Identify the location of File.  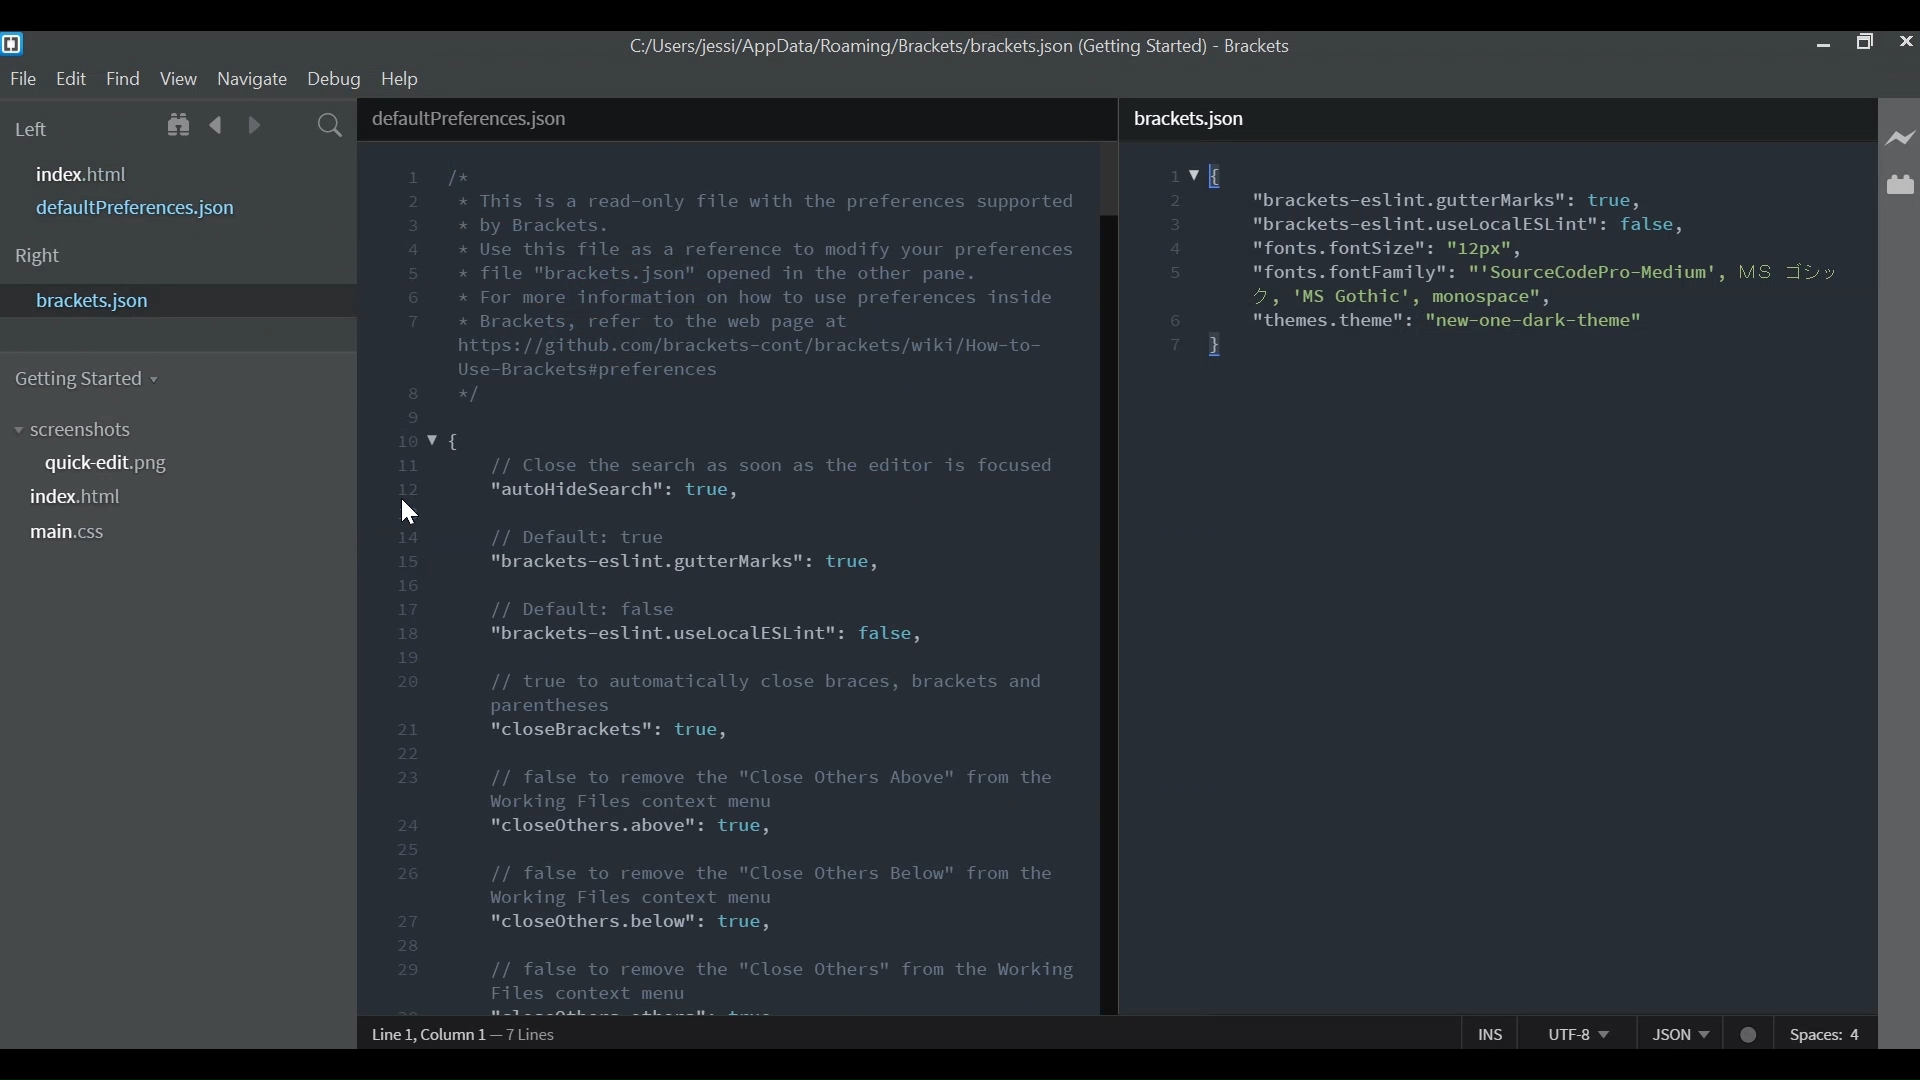
(22, 79).